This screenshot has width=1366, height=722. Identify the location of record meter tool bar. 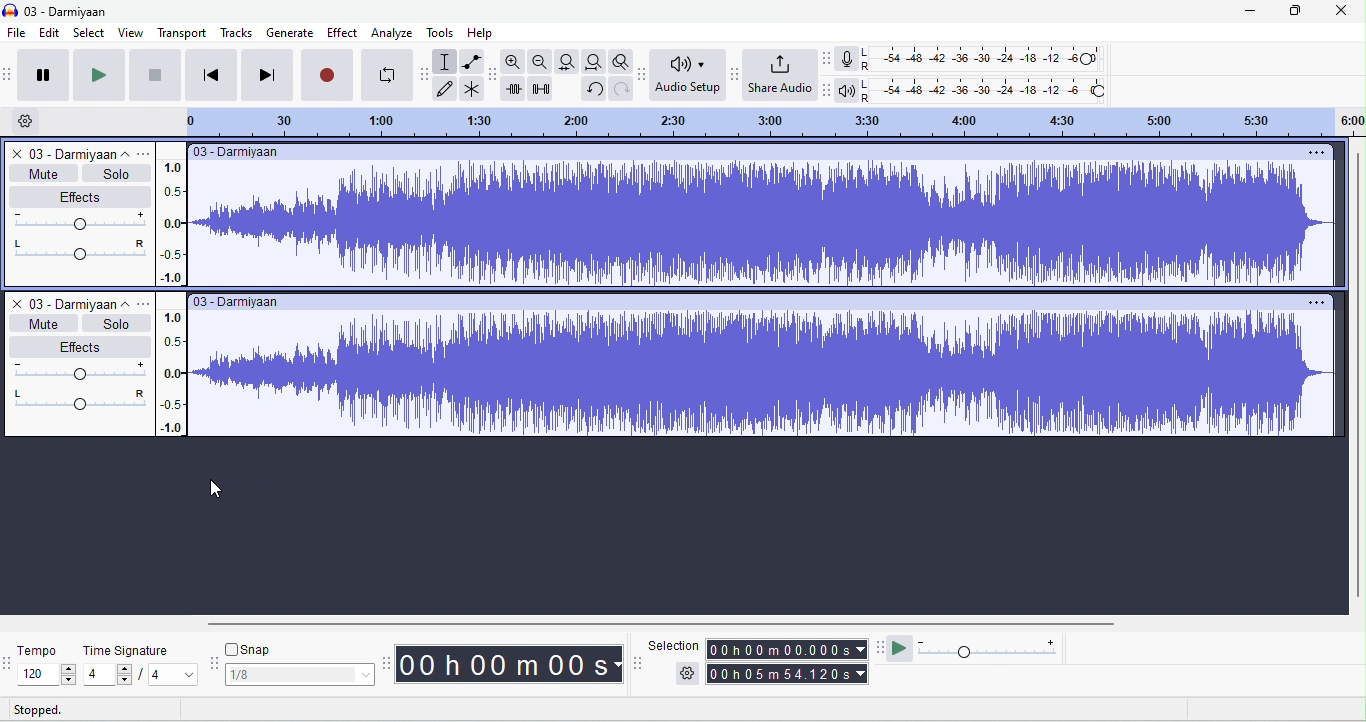
(828, 58).